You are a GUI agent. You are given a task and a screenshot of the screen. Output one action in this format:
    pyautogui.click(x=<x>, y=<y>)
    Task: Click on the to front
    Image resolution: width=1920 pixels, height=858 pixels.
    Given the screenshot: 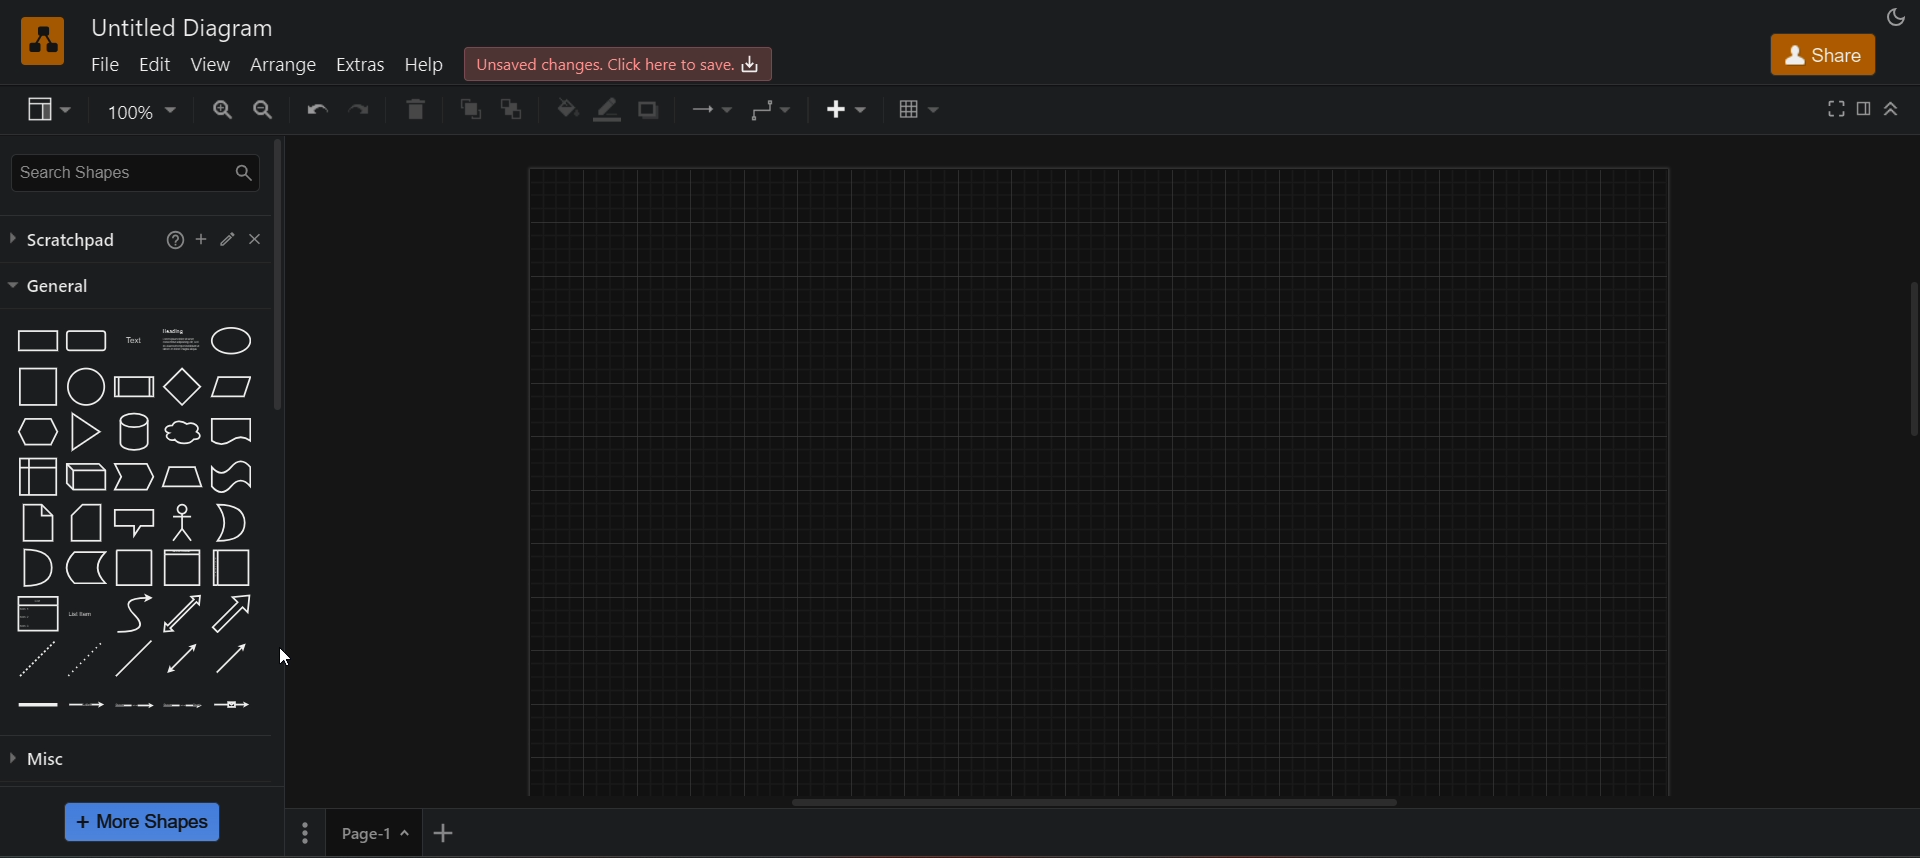 What is the action you would take?
    pyautogui.click(x=468, y=109)
    